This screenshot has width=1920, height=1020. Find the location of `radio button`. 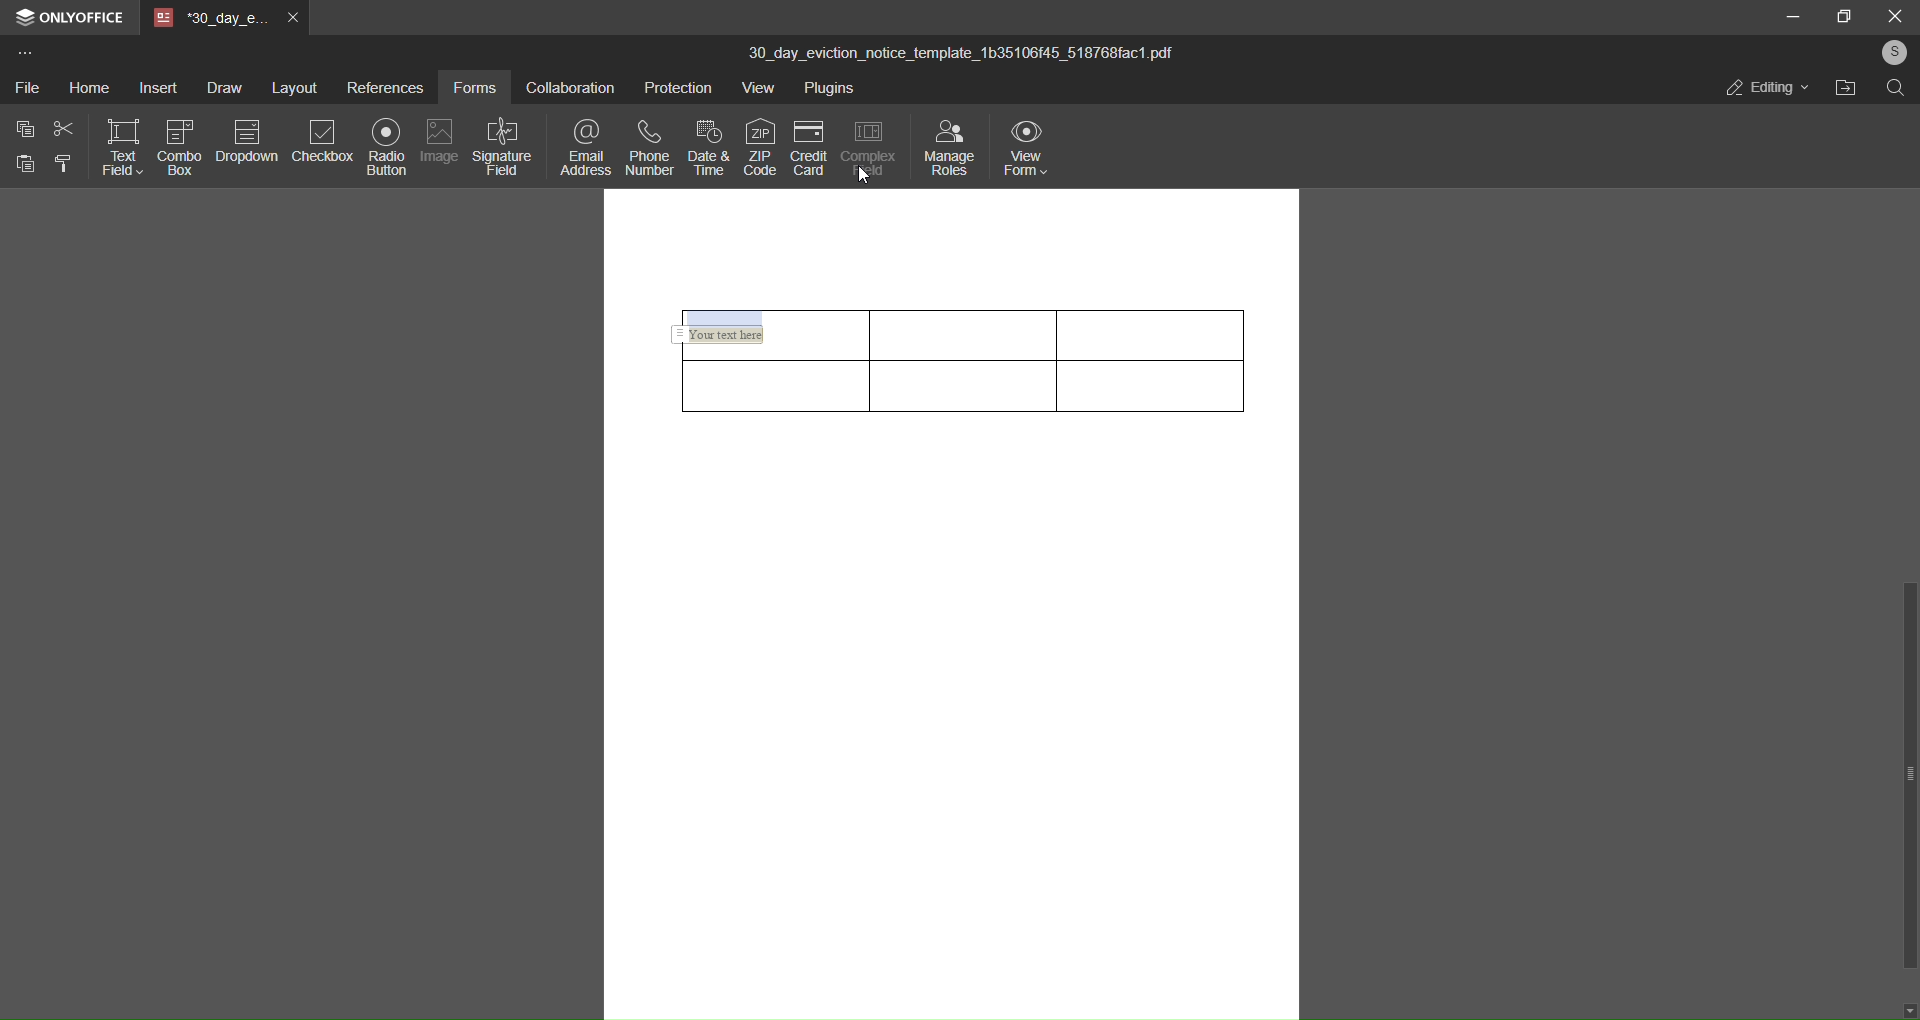

radio button is located at coordinates (383, 145).